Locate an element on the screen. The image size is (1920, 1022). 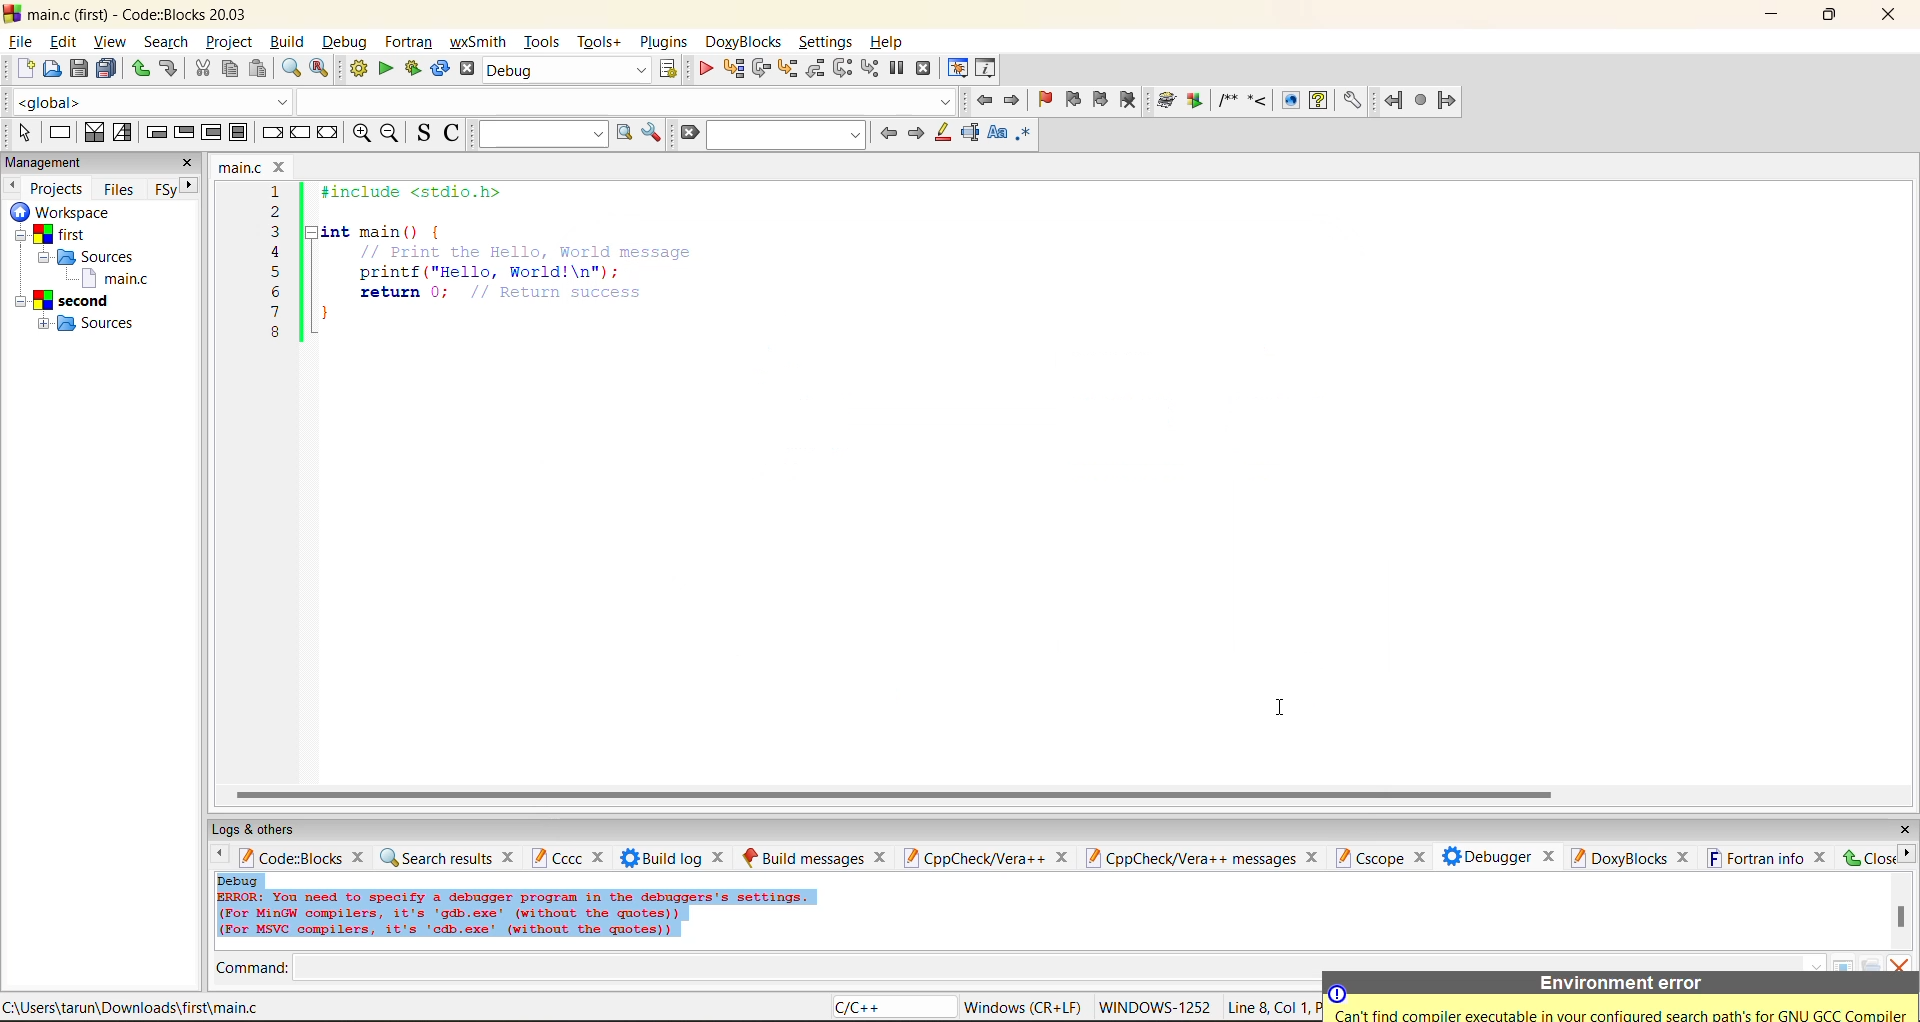
close is located at coordinates (601, 858).